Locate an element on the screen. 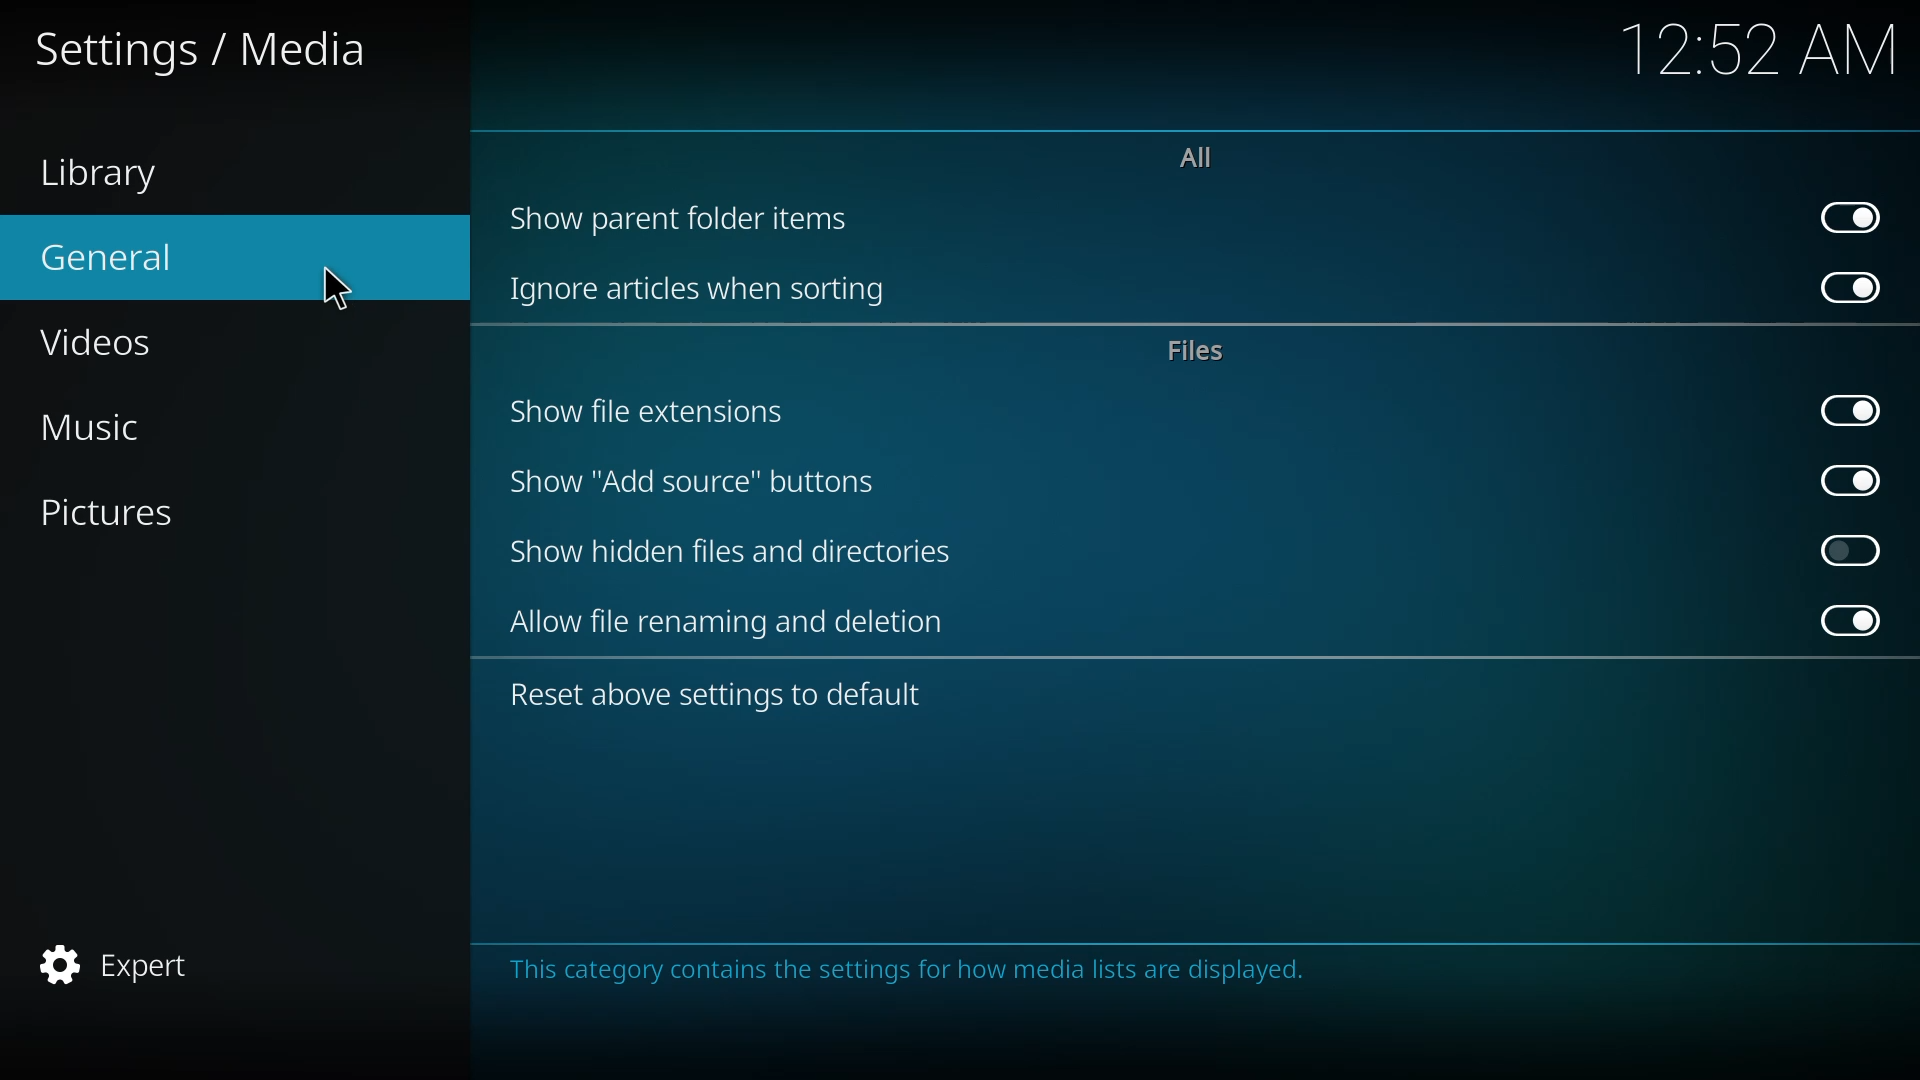 This screenshot has height=1080, width=1920. ignore articles when sorting is located at coordinates (700, 285).